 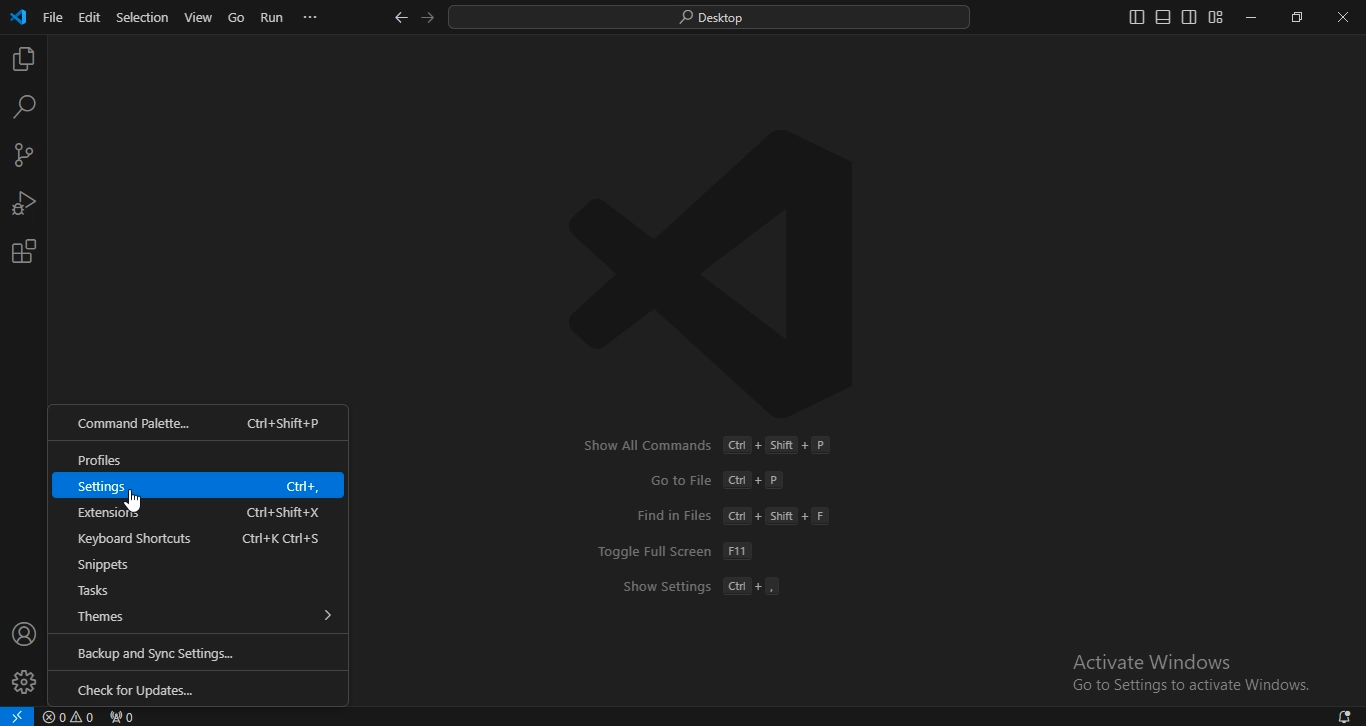 I want to click on check for updates, so click(x=136, y=690).